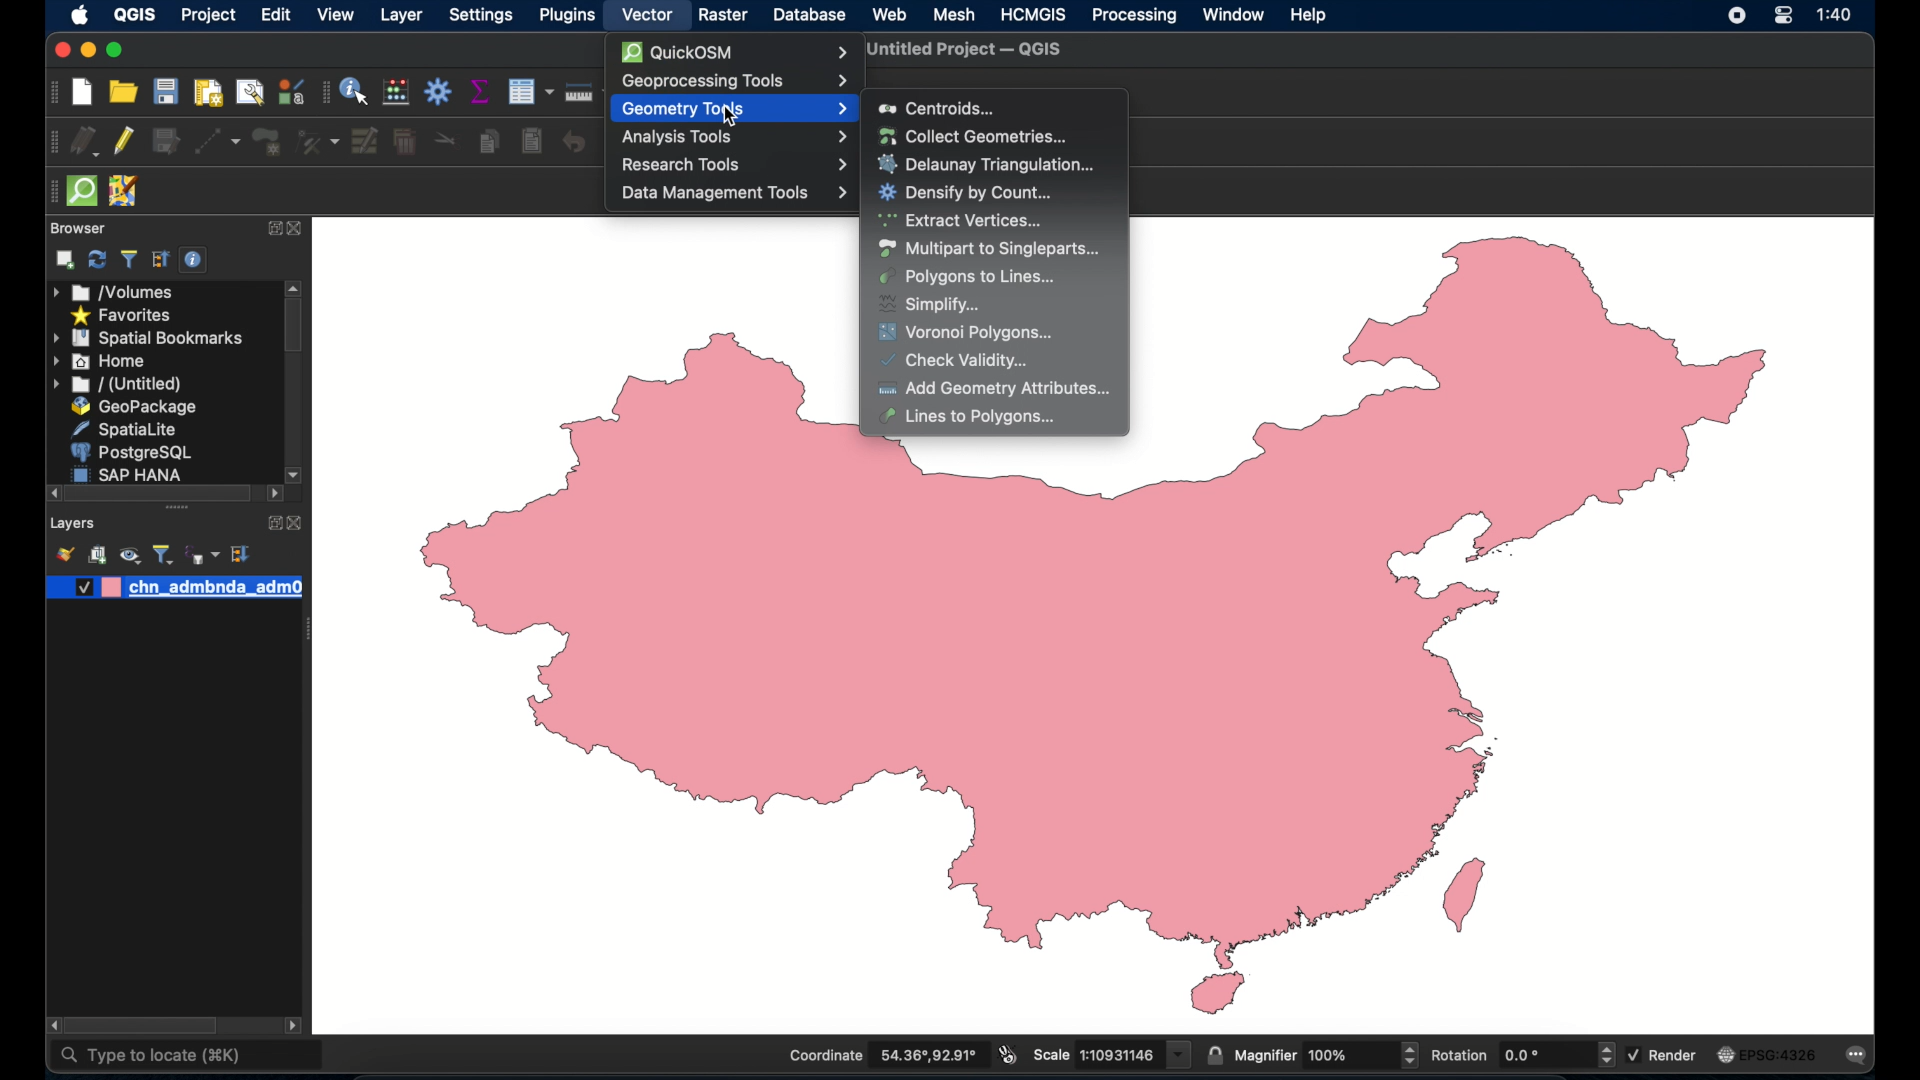  What do you see at coordinates (809, 14) in the screenshot?
I see `database` at bounding box center [809, 14].